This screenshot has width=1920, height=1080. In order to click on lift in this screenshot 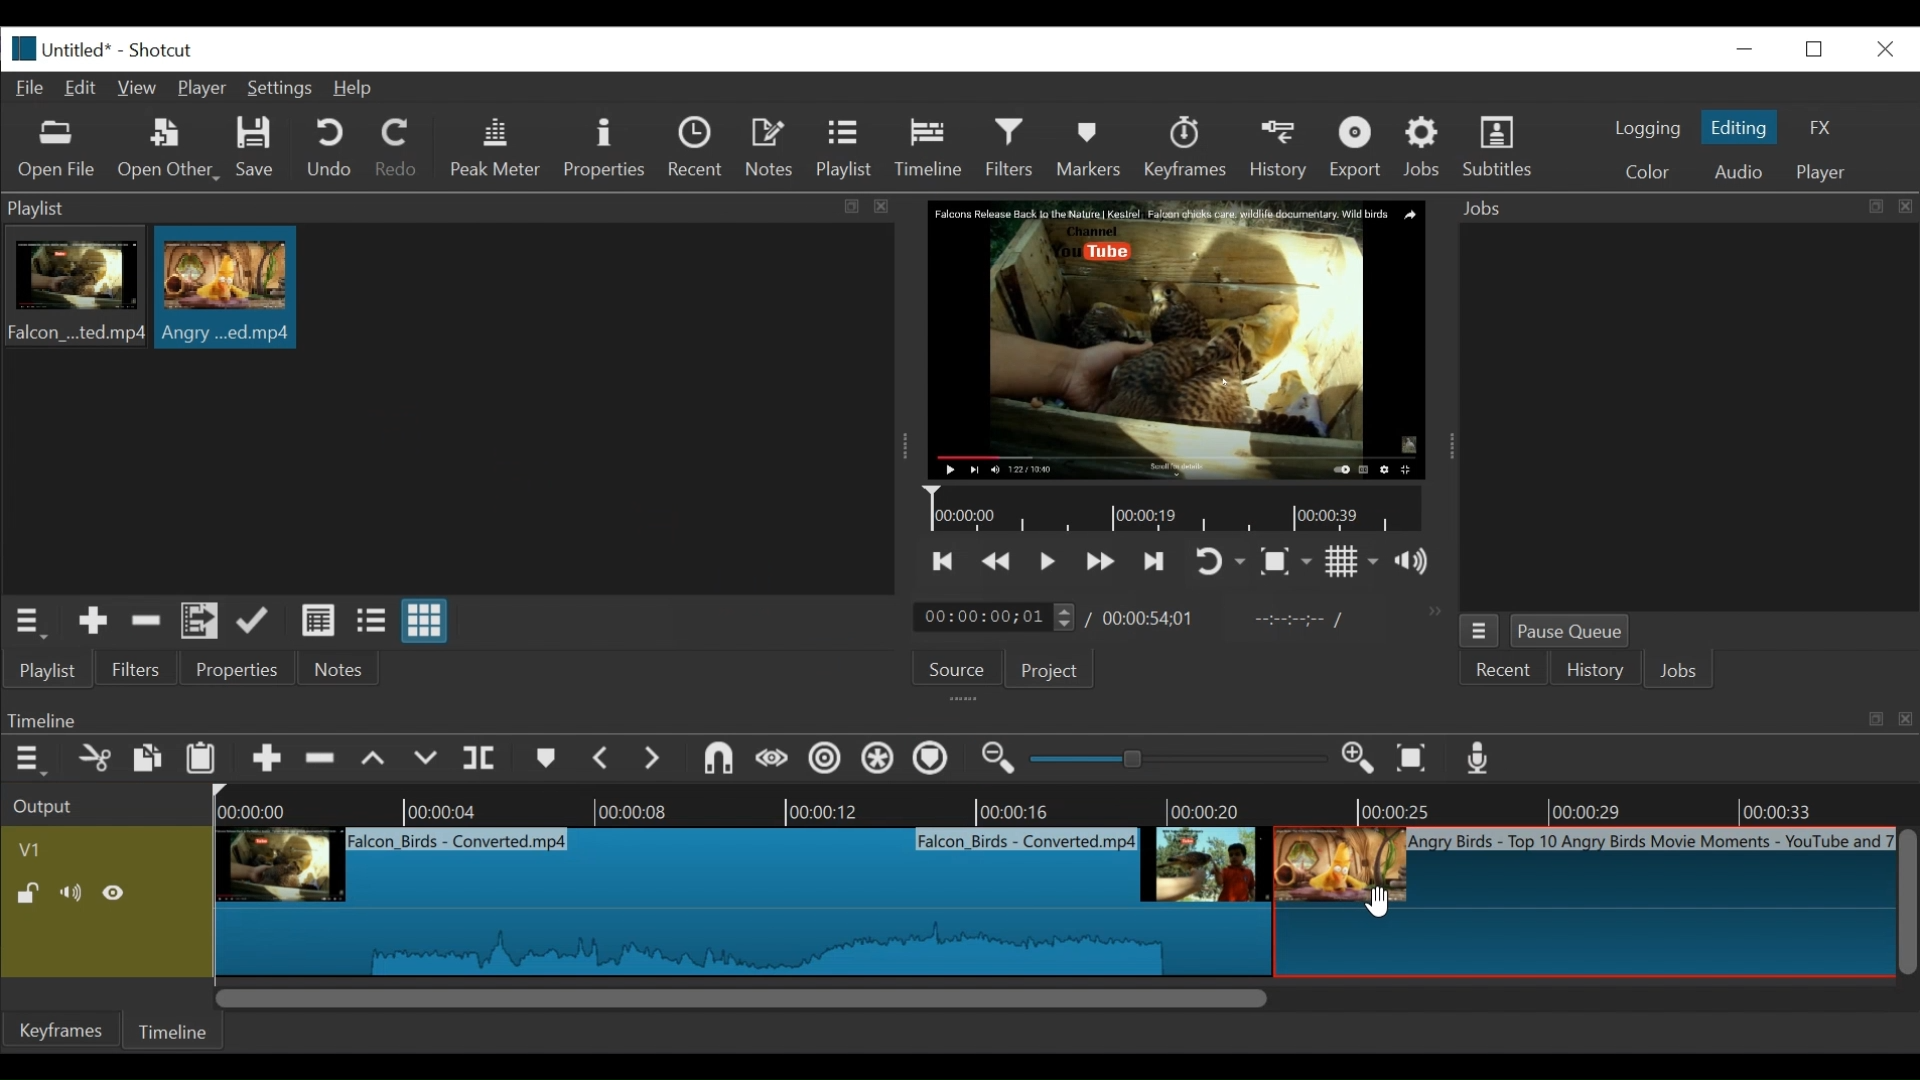, I will do `click(376, 761)`.